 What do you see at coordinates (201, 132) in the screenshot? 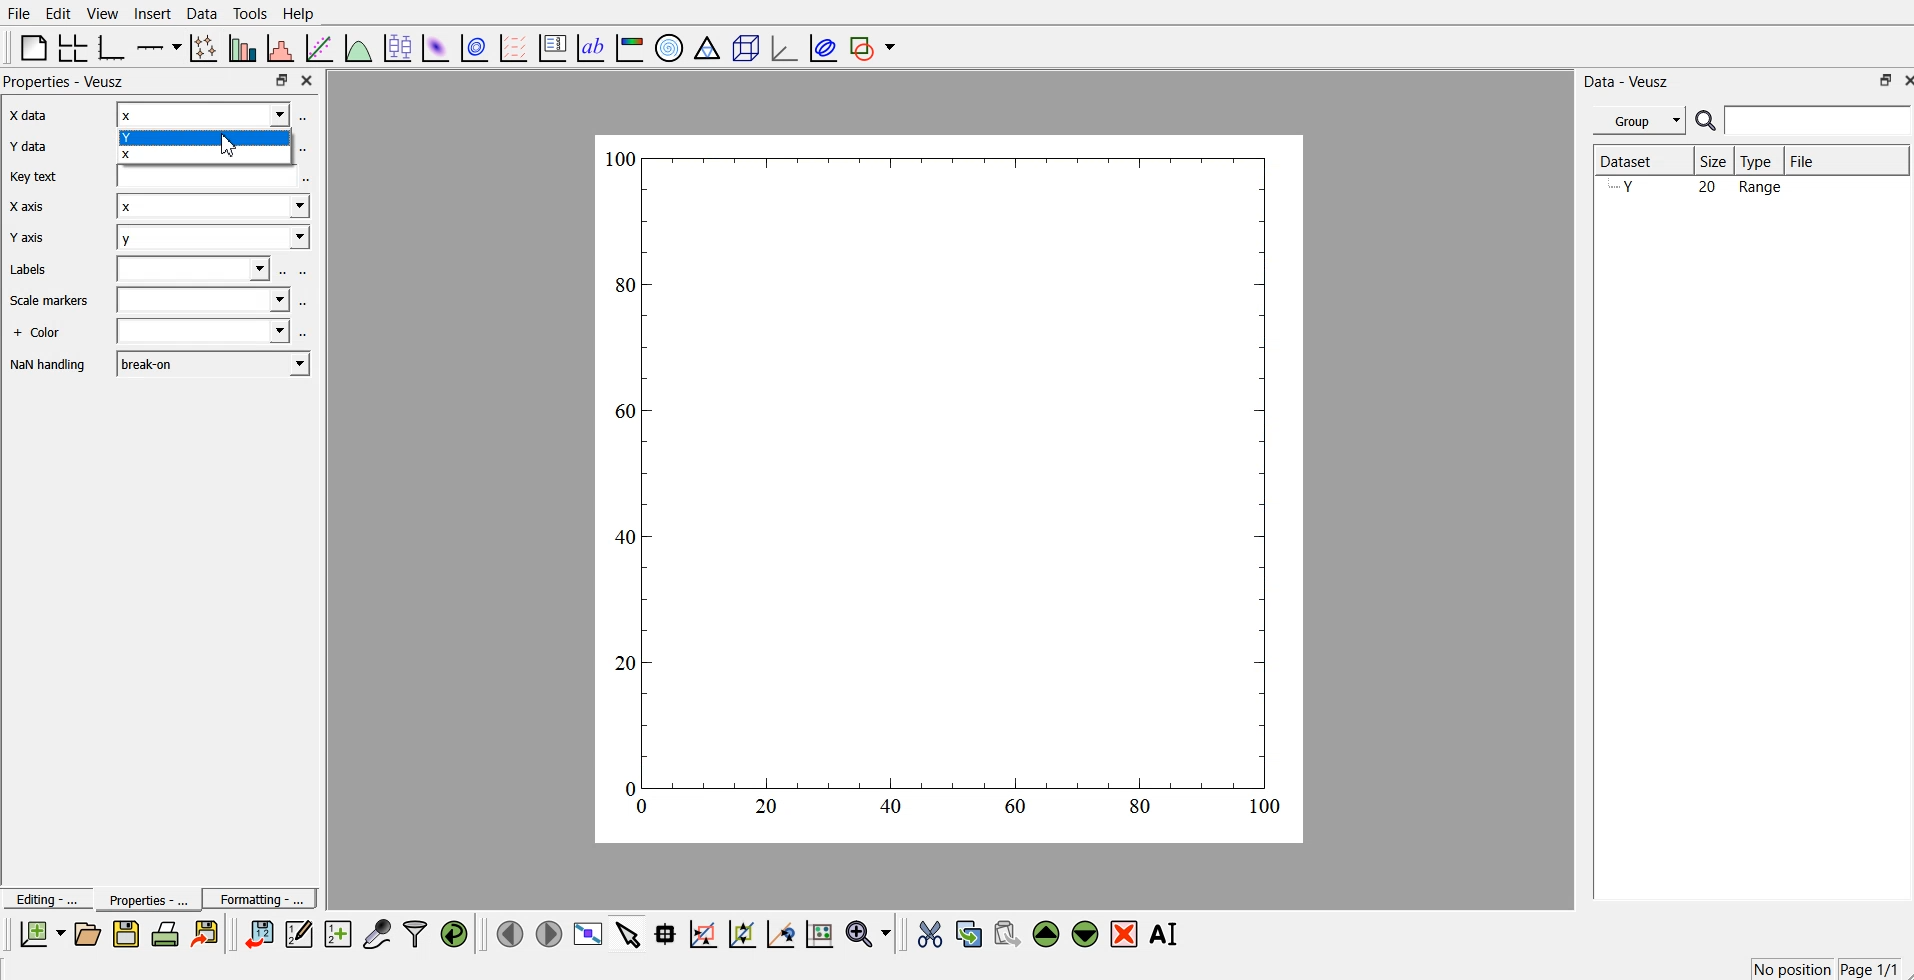
I see `x y x` at bounding box center [201, 132].